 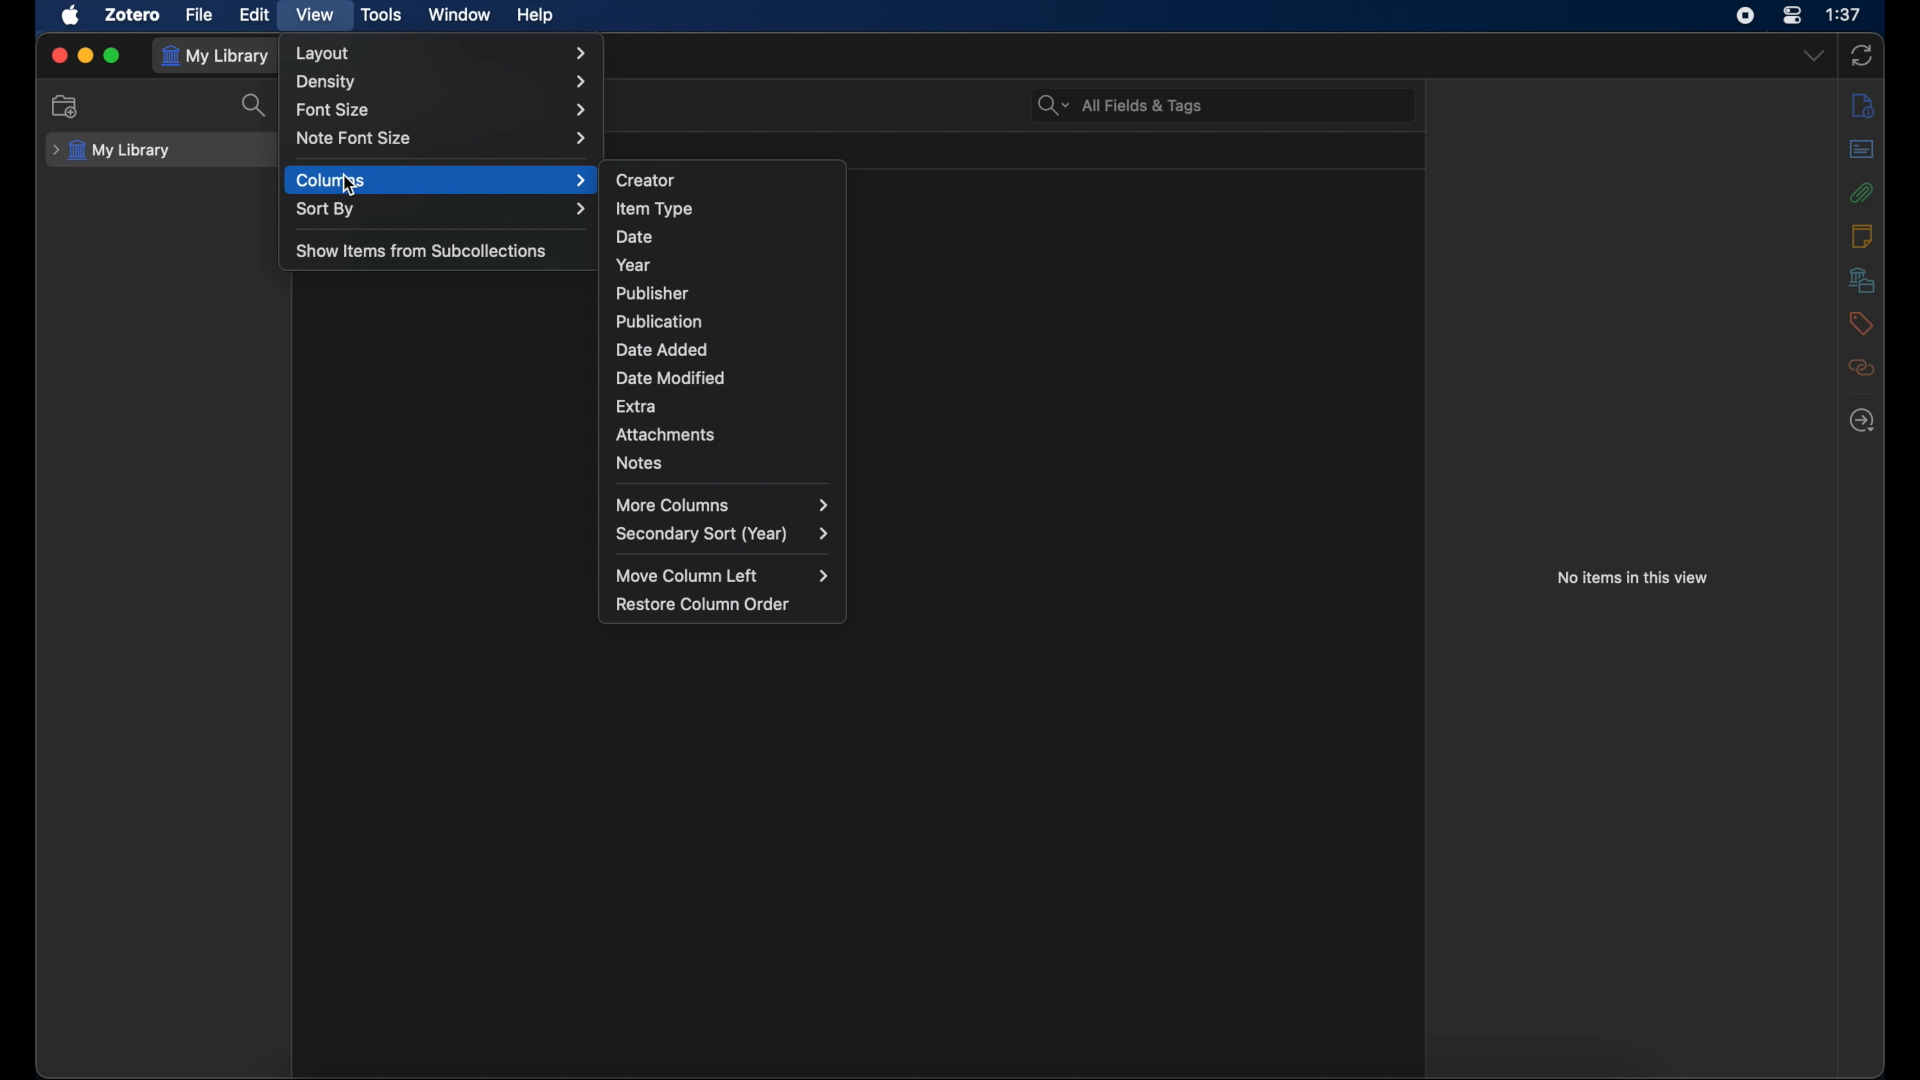 I want to click on secondary sort, so click(x=724, y=534).